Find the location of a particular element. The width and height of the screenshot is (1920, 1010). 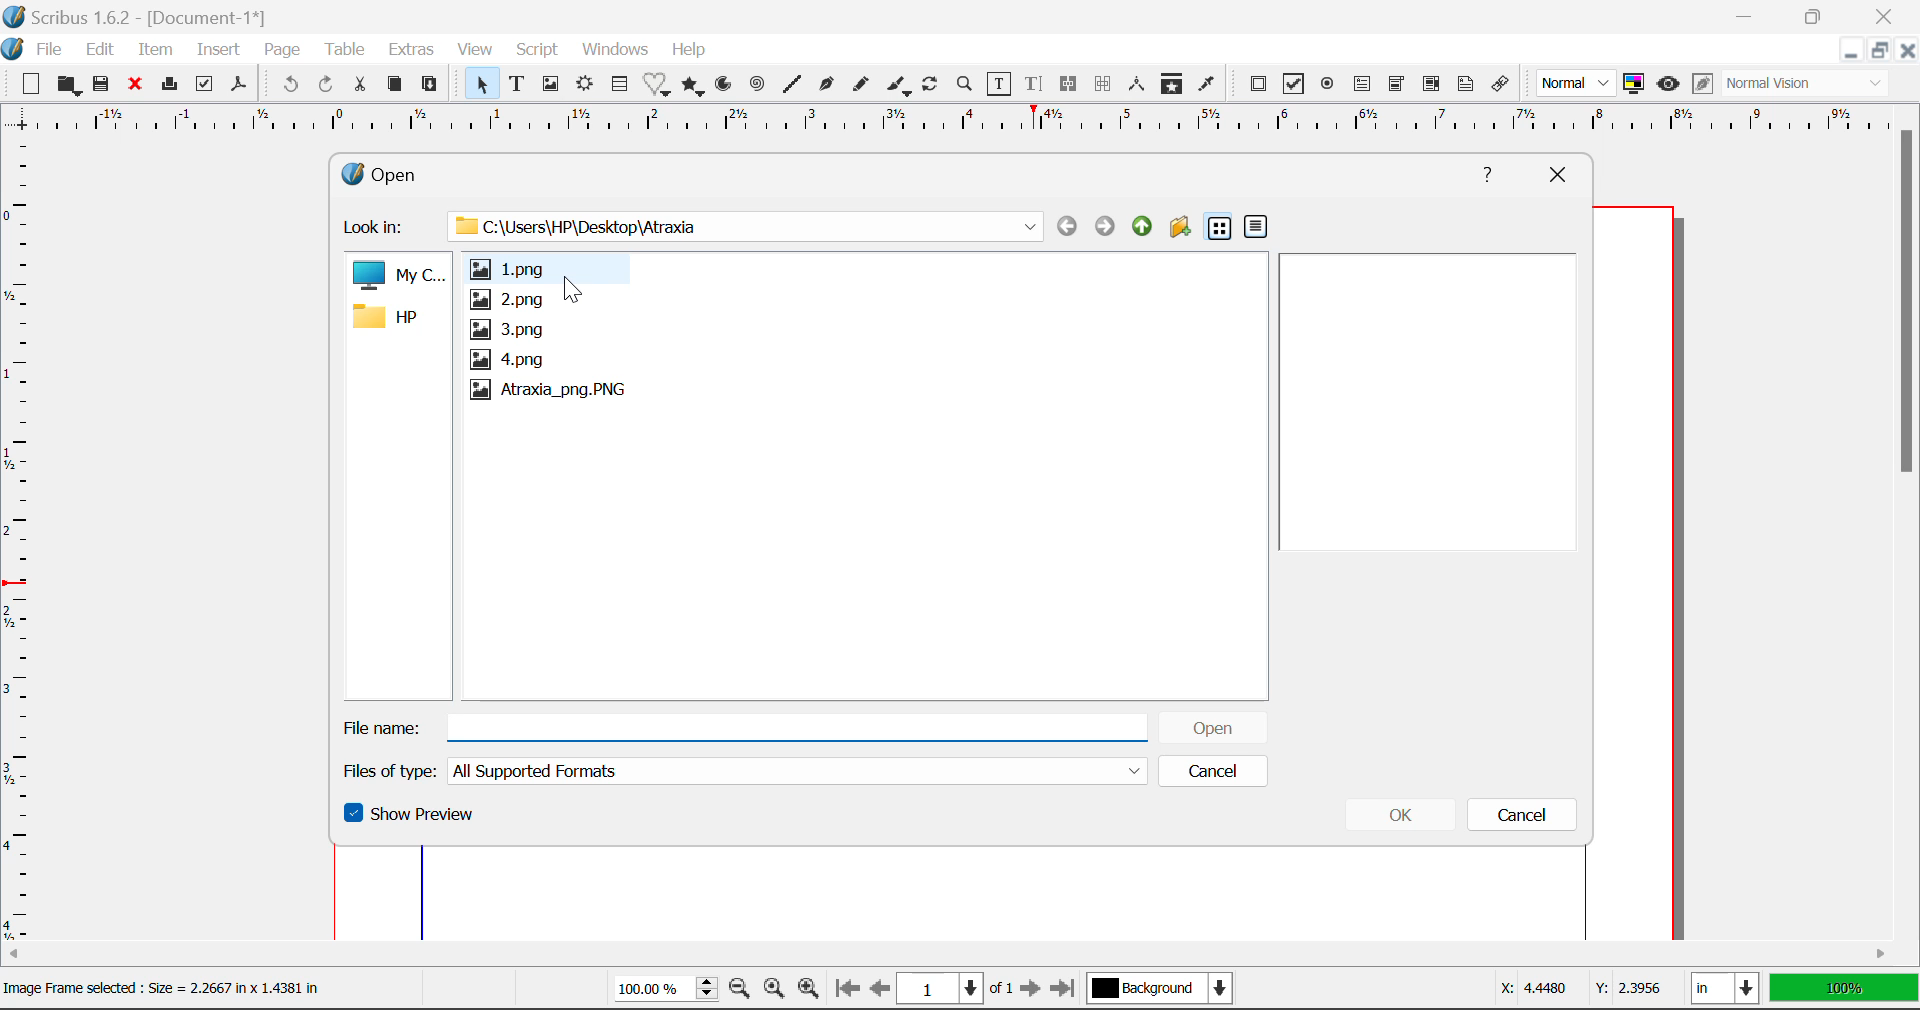

My Computer is located at coordinates (397, 276).